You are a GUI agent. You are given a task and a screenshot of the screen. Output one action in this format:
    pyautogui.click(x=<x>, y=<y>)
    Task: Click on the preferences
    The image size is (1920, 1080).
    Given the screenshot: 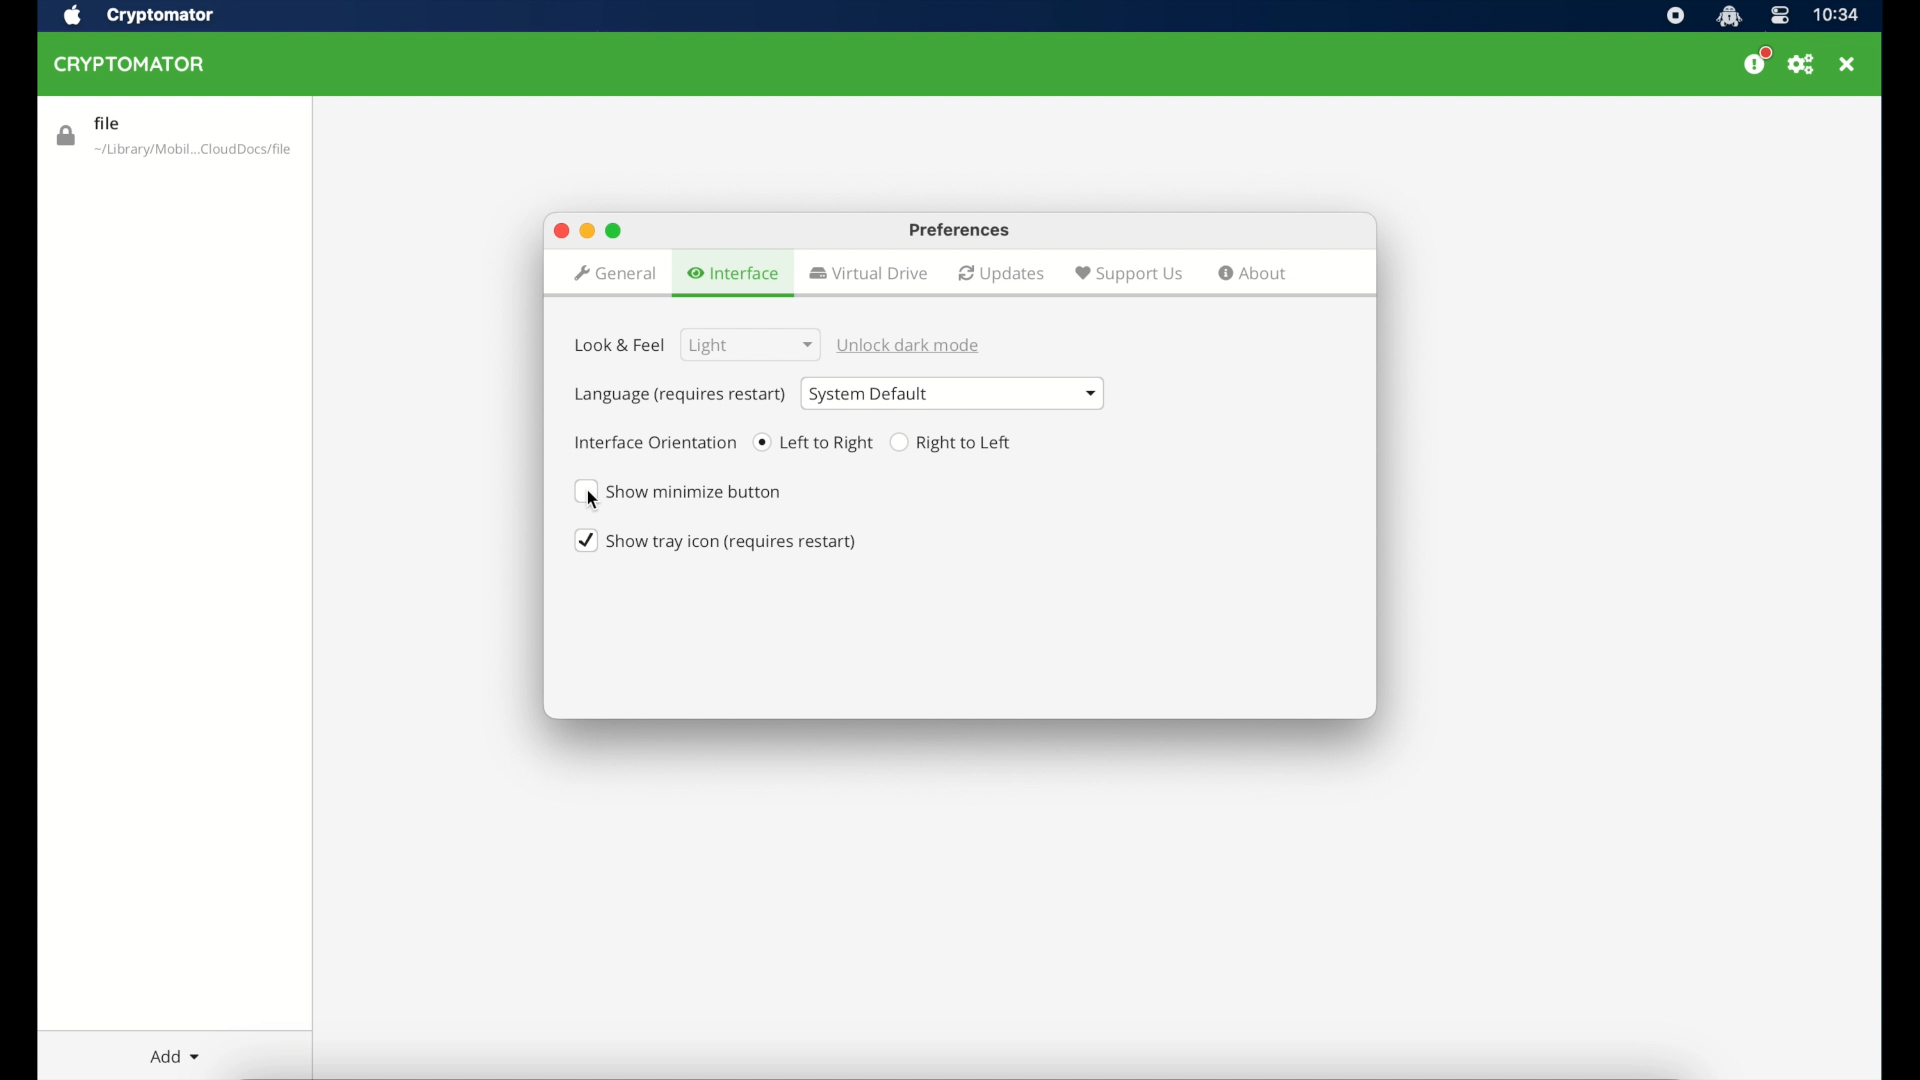 What is the action you would take?
    pyautogui.click(x=1801, y=65)
    